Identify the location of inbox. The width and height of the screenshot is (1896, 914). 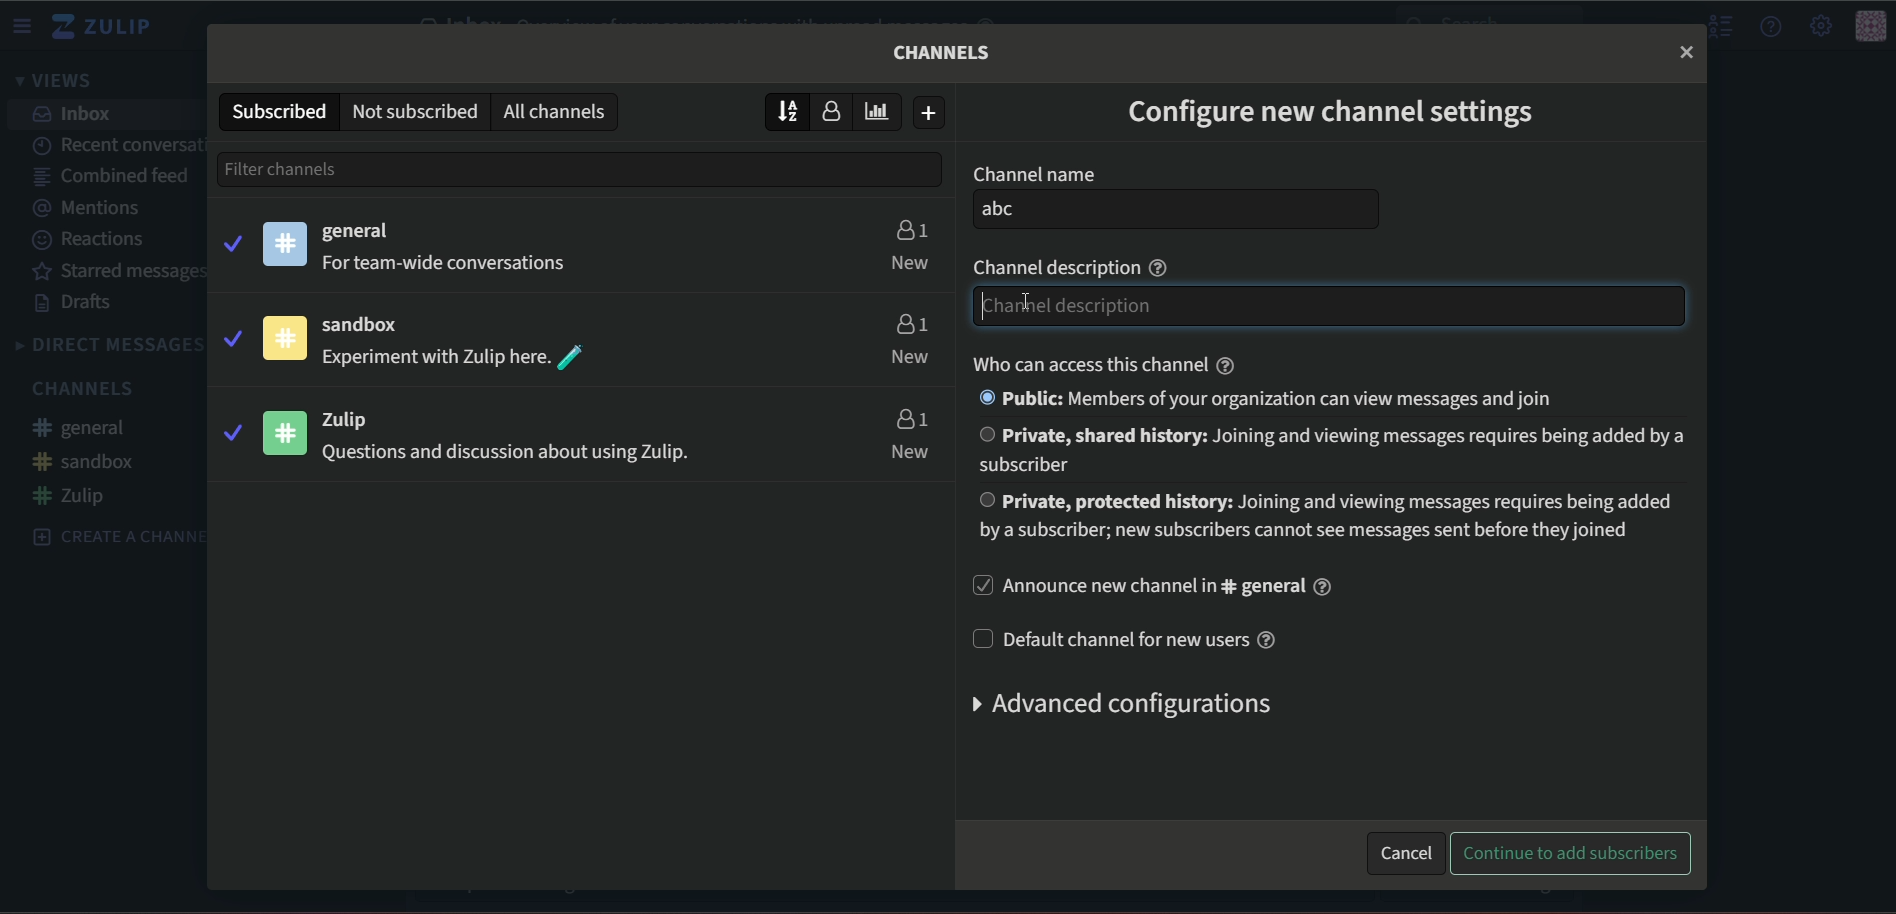
(75, 114).